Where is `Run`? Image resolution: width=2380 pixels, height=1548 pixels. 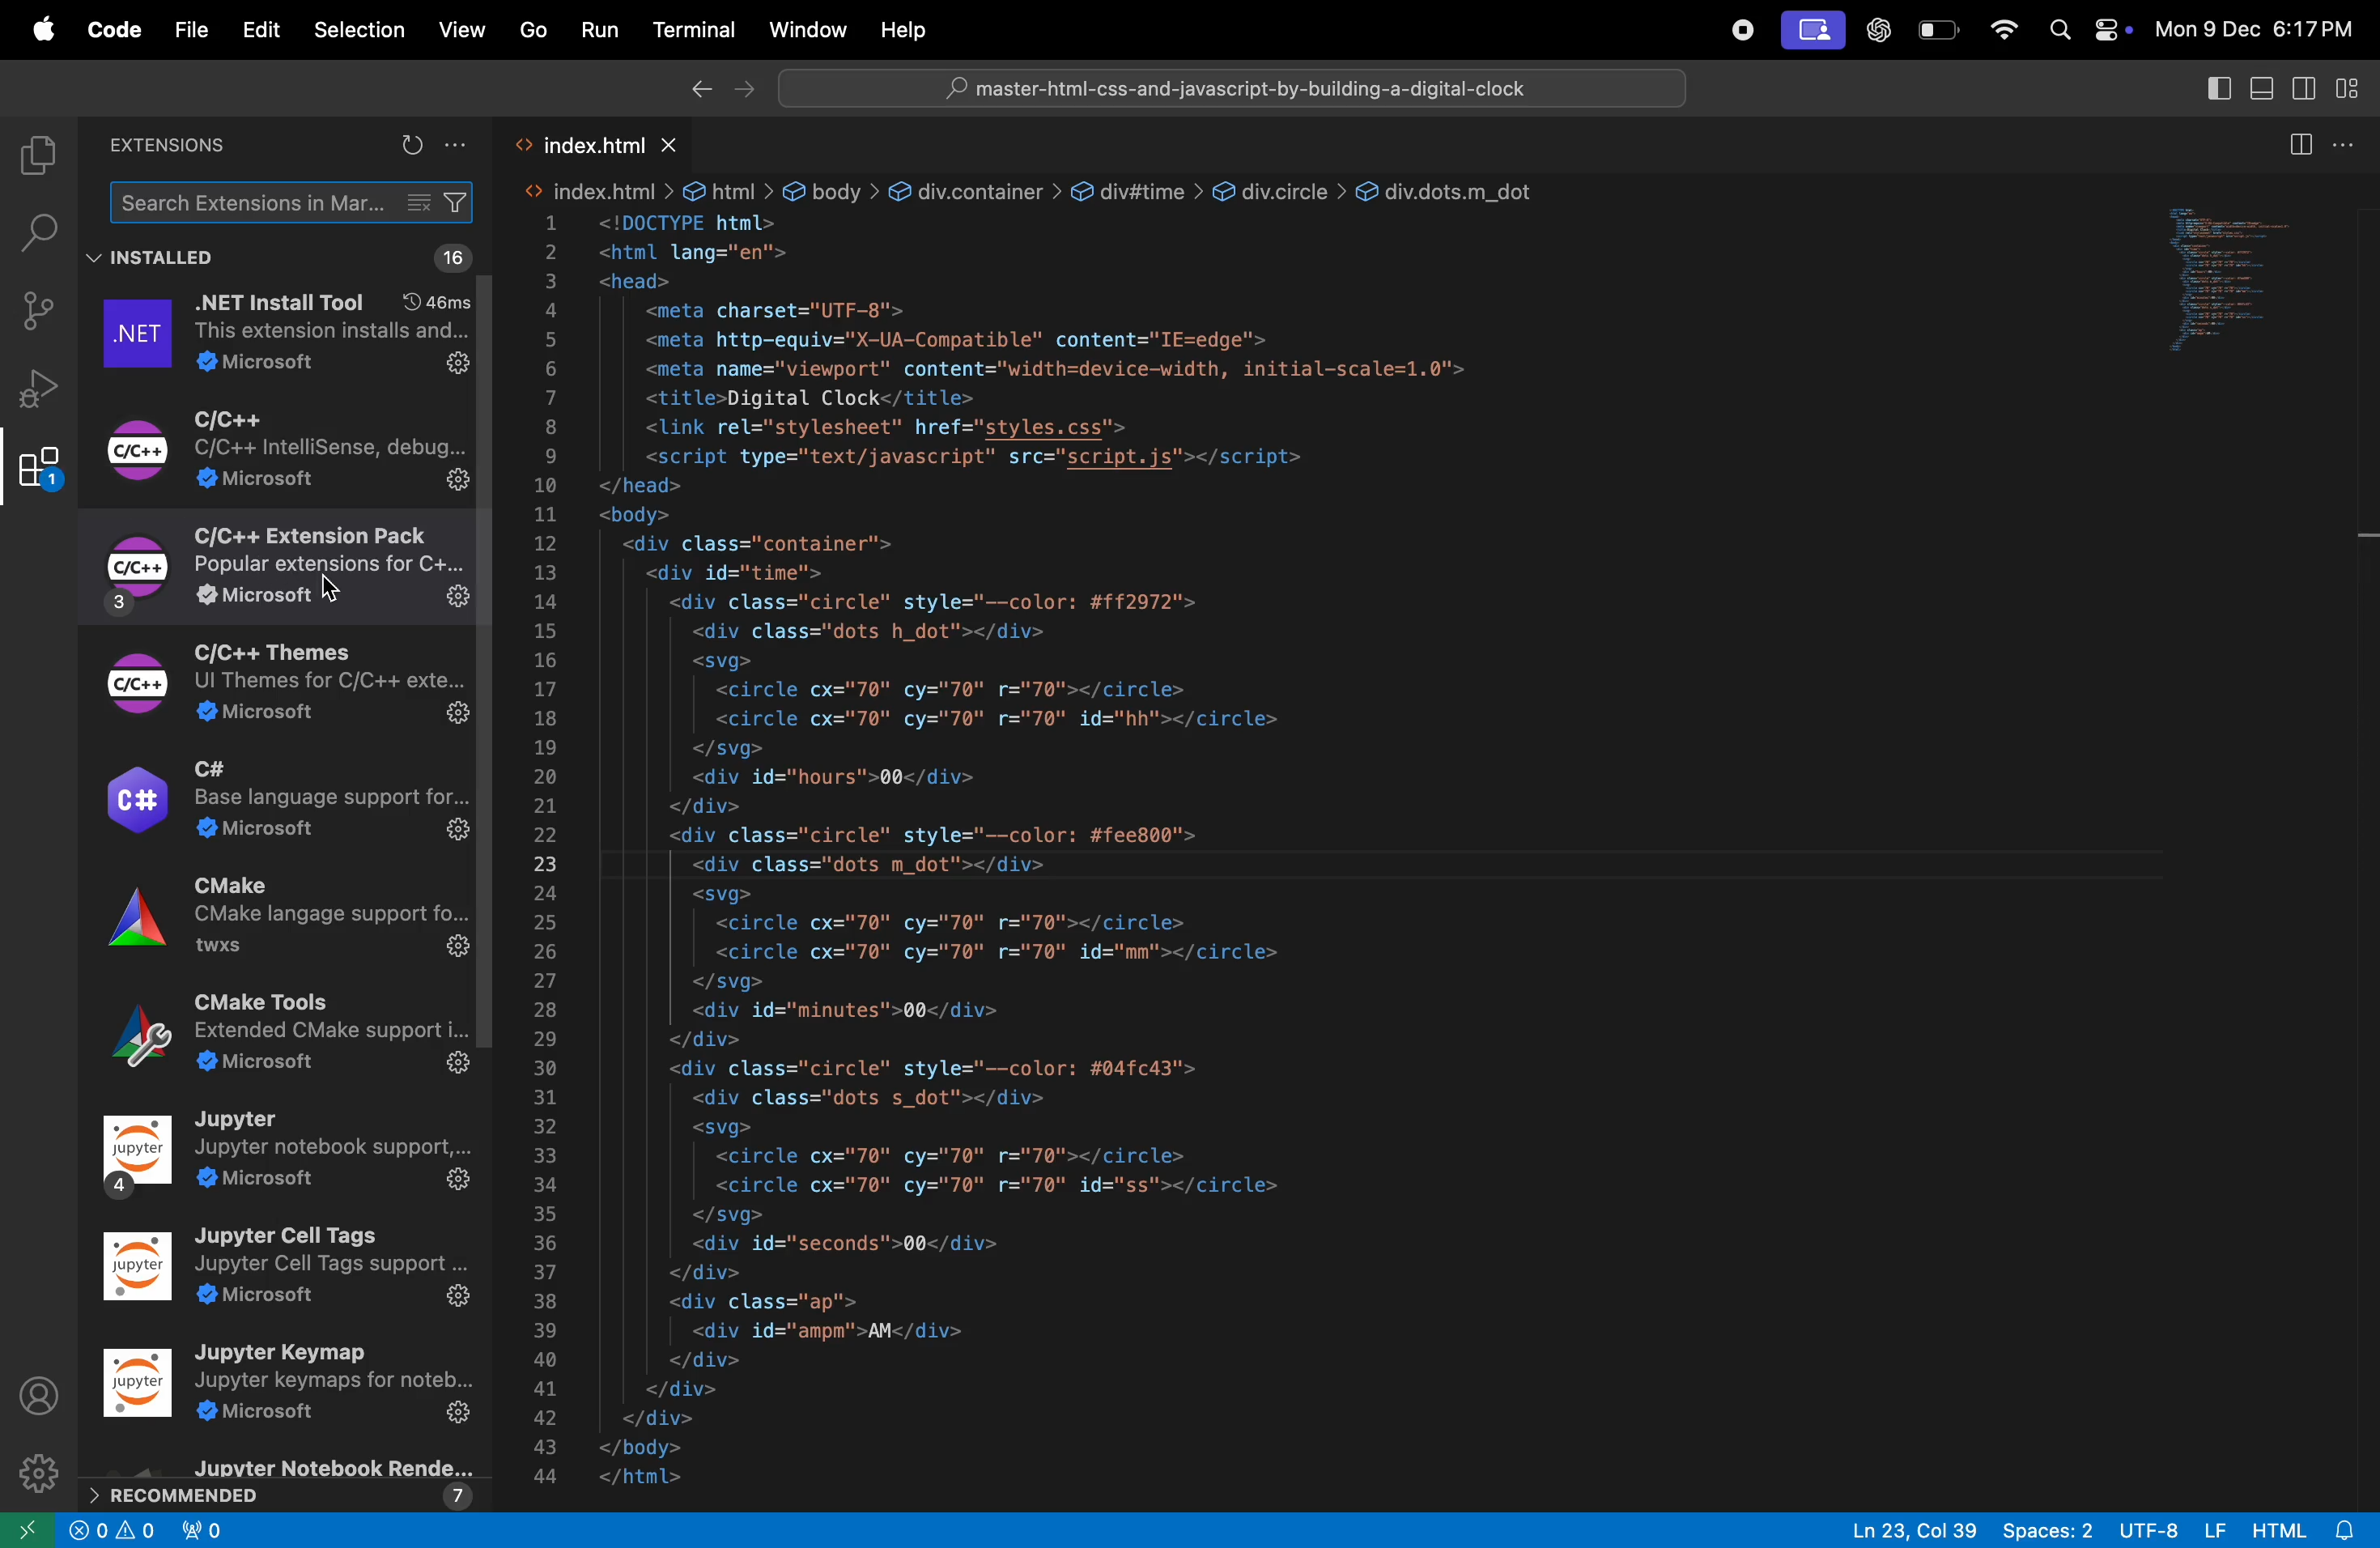
Run is located at coordinates (601, 29).